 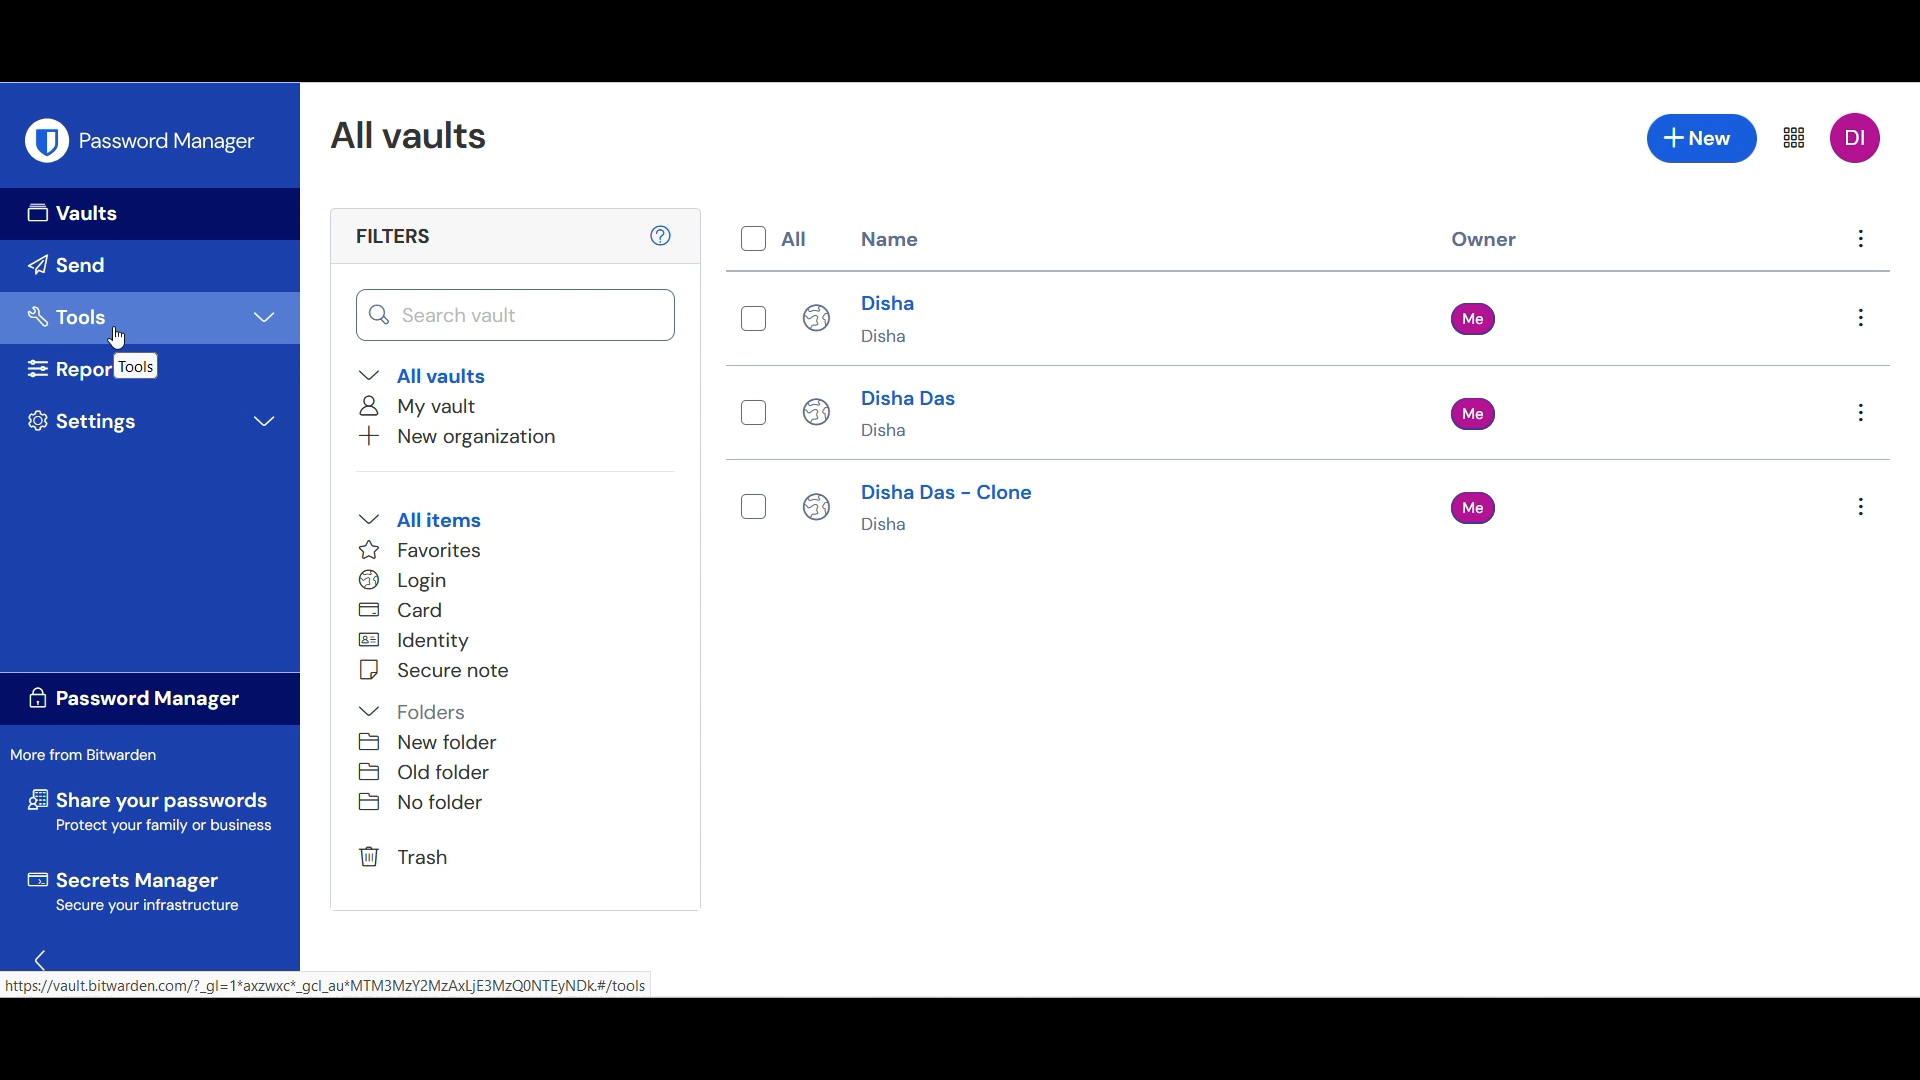 What do you see at coordinates (796, 239) in the screenshot?
I see `Indicates toggle button next to it` at bounding box center [796, 239].